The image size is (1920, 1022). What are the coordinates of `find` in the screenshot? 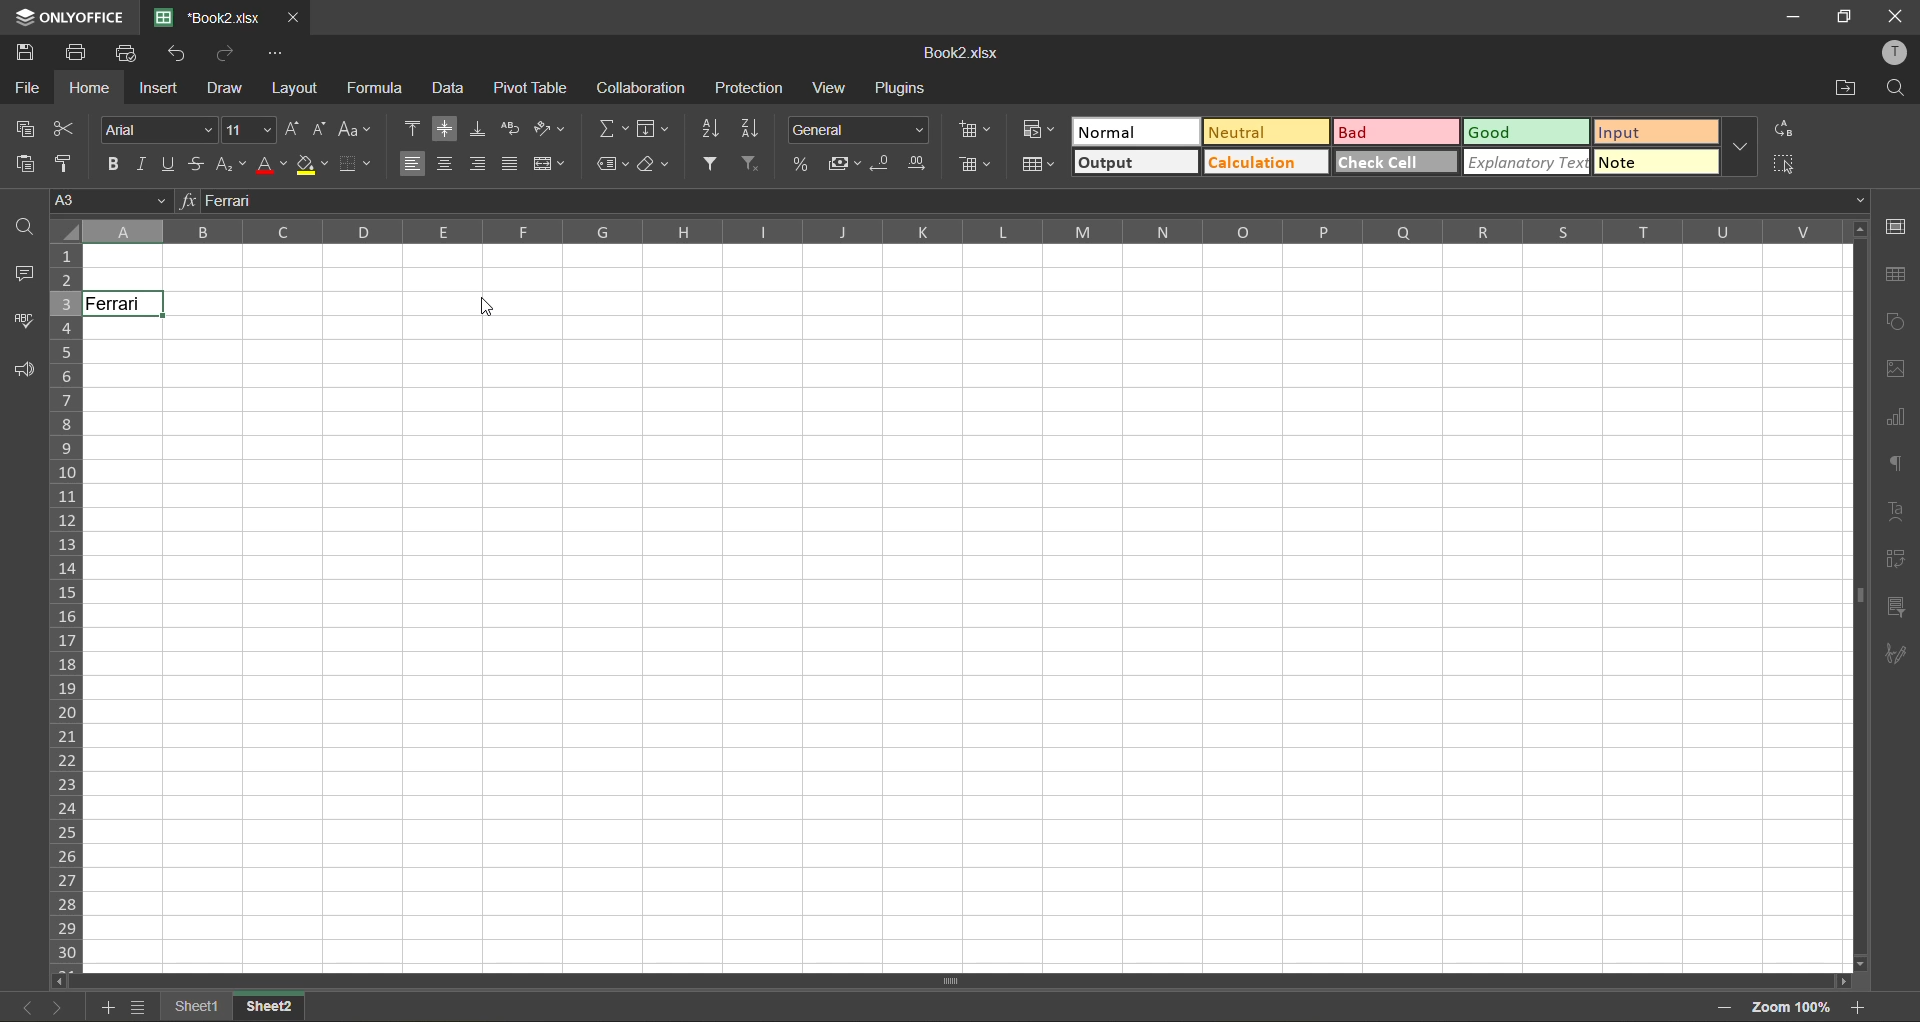 It's located at (22, 228).